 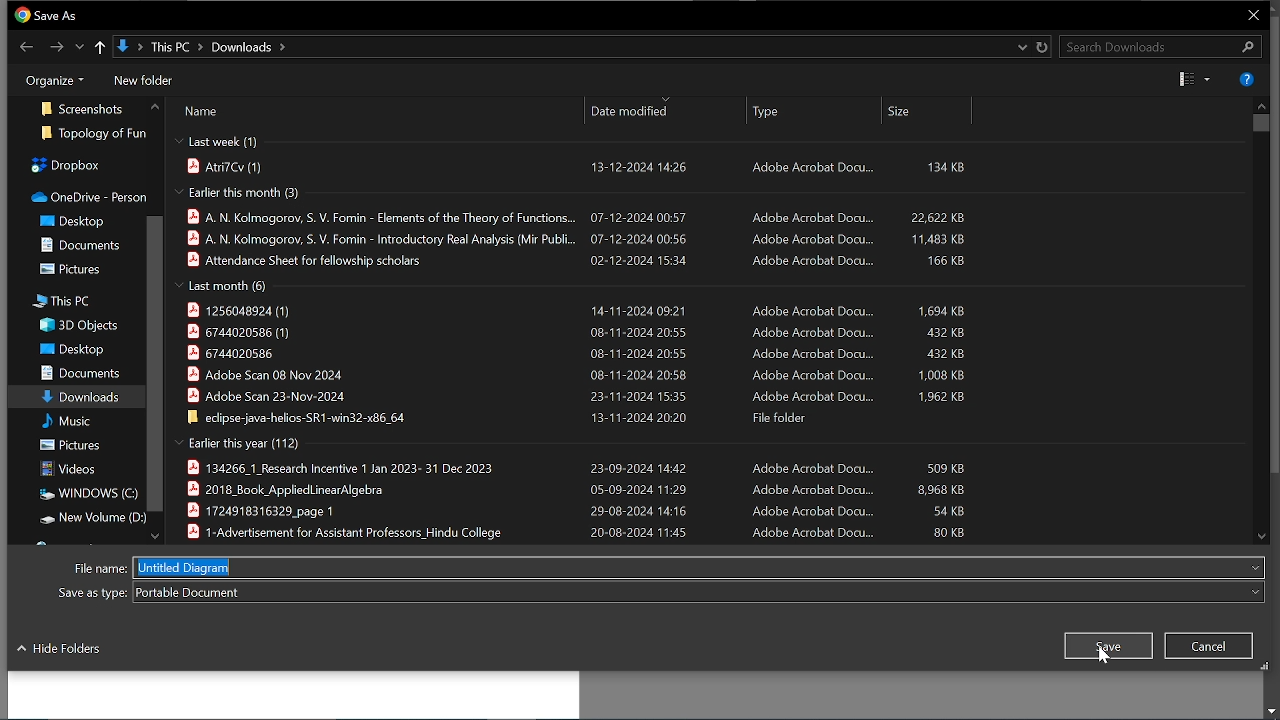 What do you see at coordinates (380, 219) in the screenshot?
I see `A. N. Kolmogorov, S. V. Fomin - Elements of the Theory of Functions...` at bounding box center [380, 219].